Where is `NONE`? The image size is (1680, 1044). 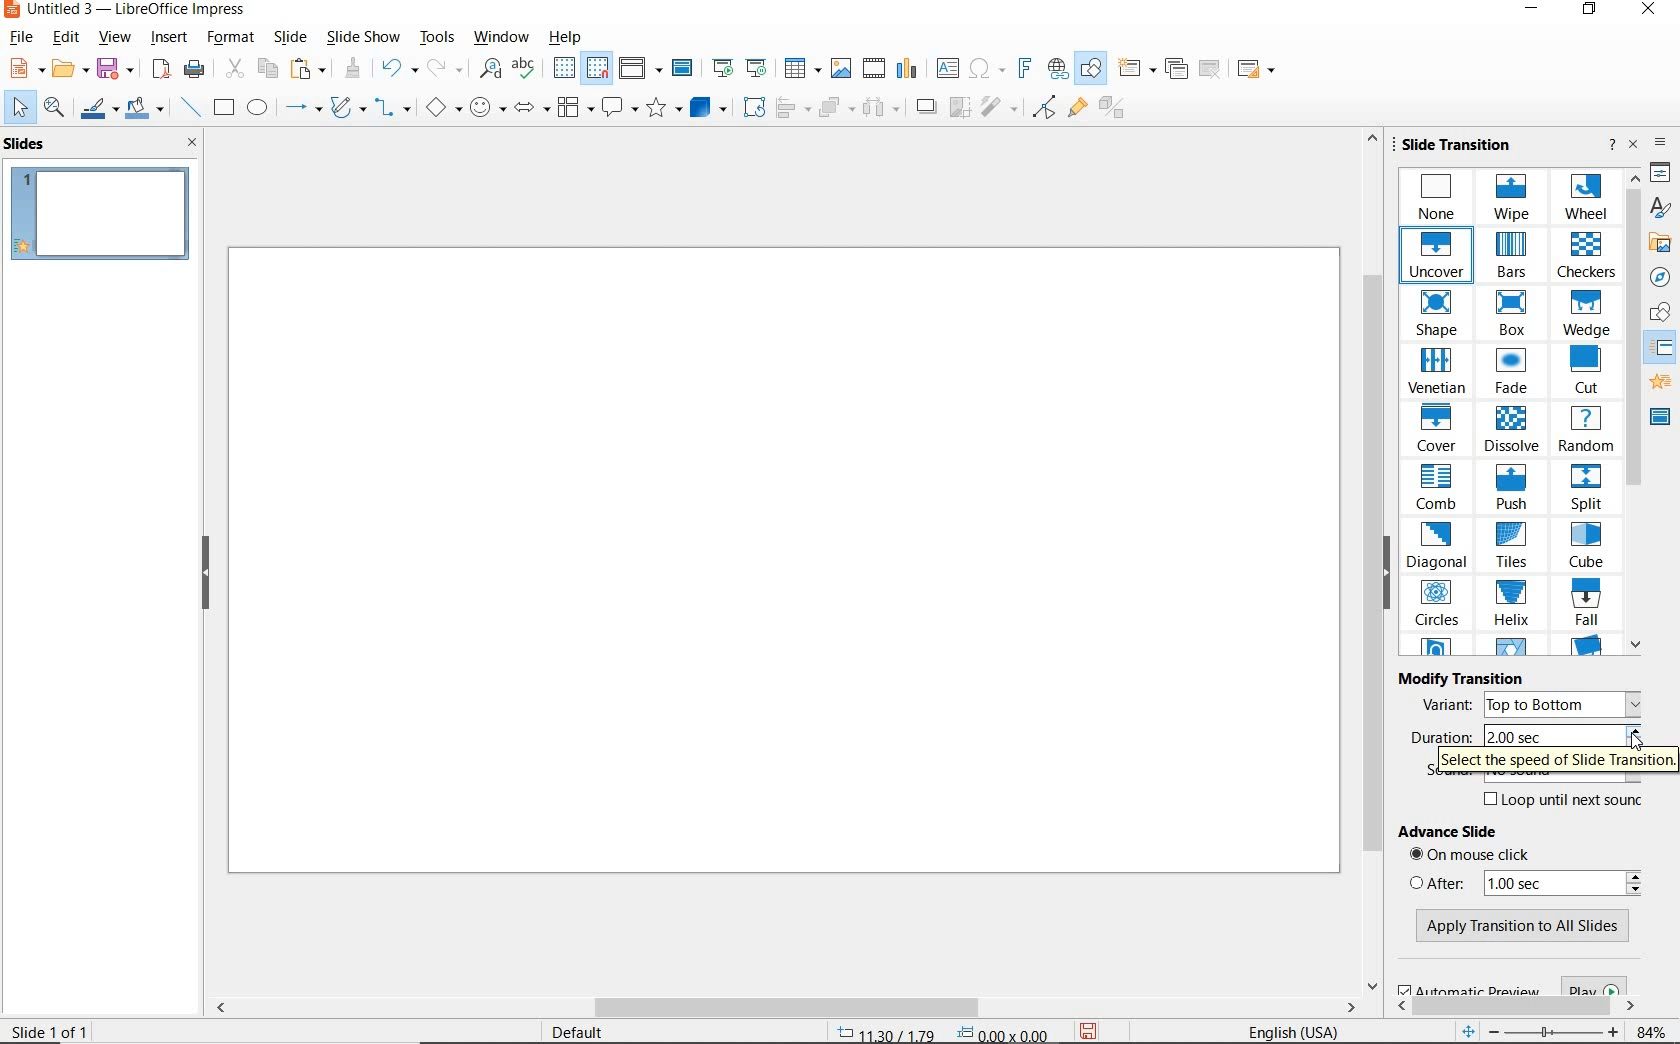 NONE is located at coordinates (1440, 197).